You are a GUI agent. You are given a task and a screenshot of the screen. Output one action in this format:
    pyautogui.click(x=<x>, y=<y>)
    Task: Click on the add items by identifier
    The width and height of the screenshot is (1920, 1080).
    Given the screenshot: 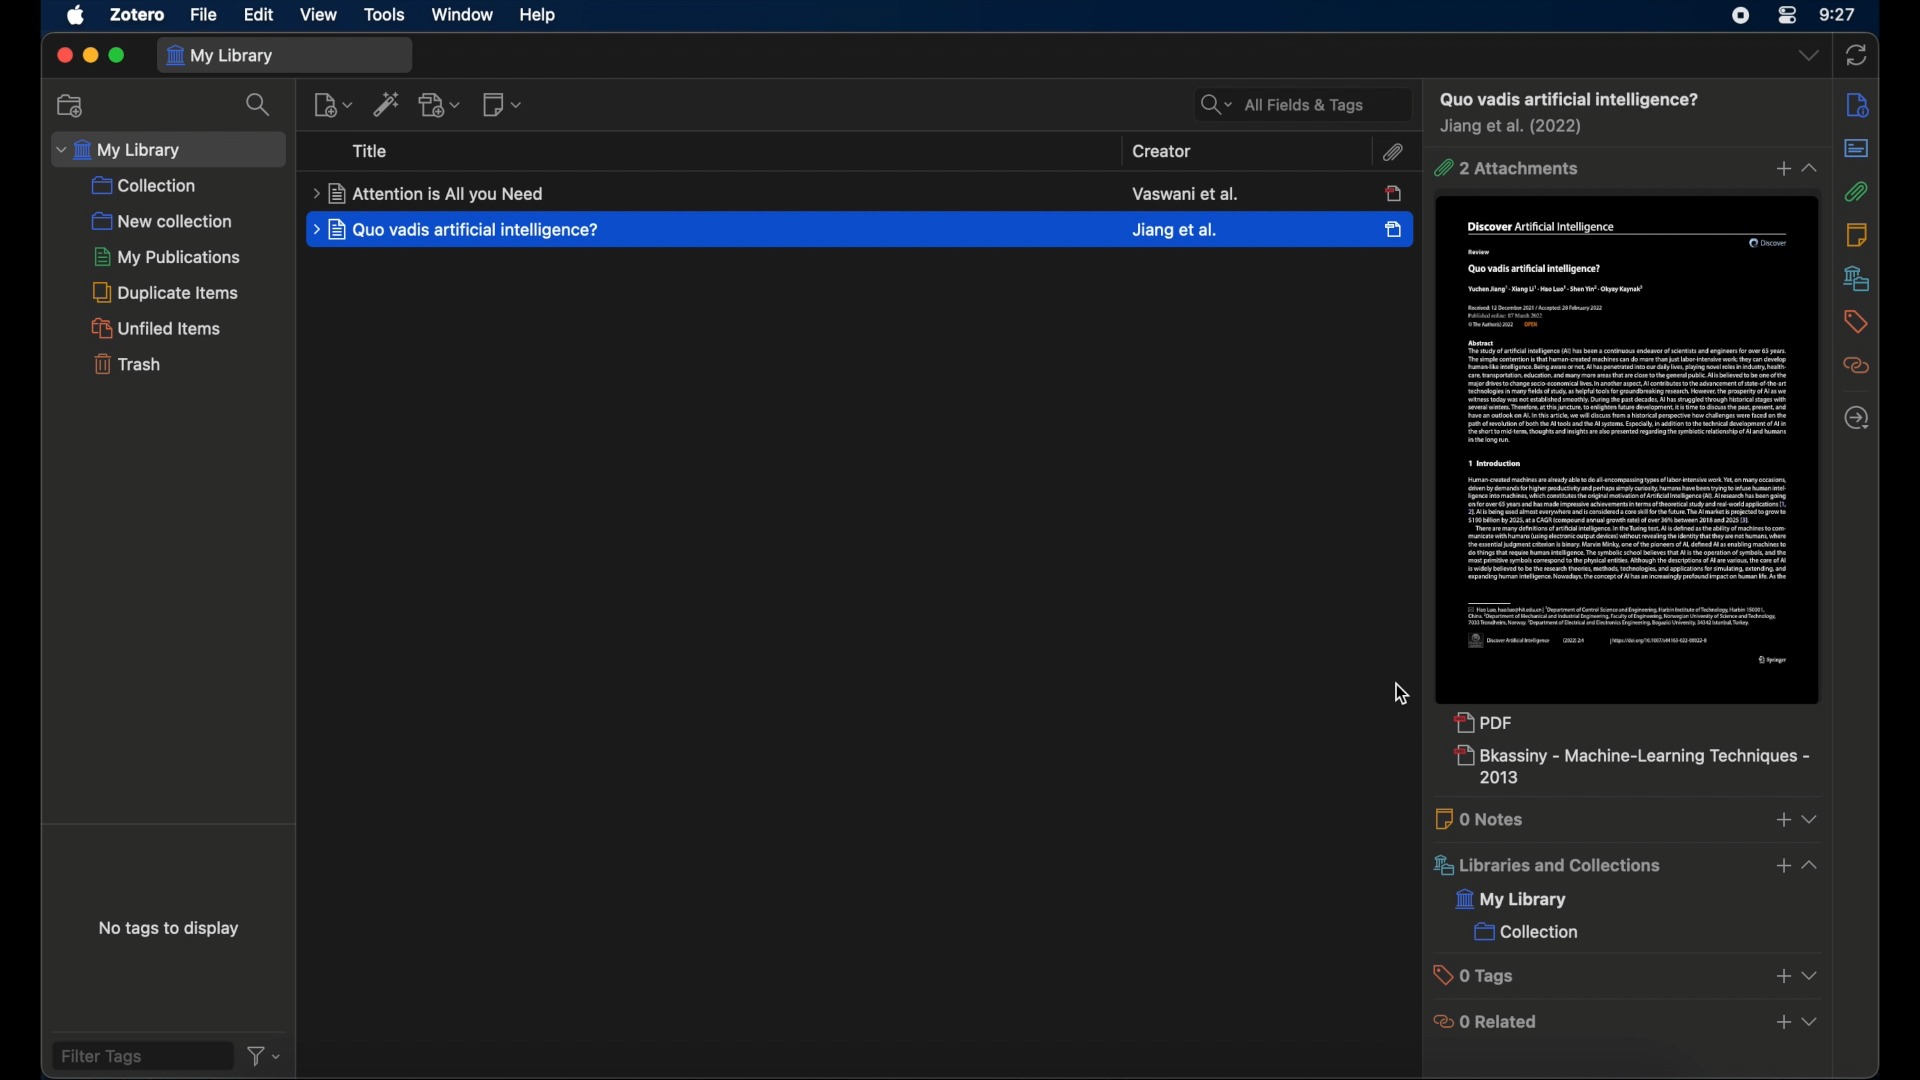 What is the action you would take?
    pyautogui.click(x=386, y=103)
    